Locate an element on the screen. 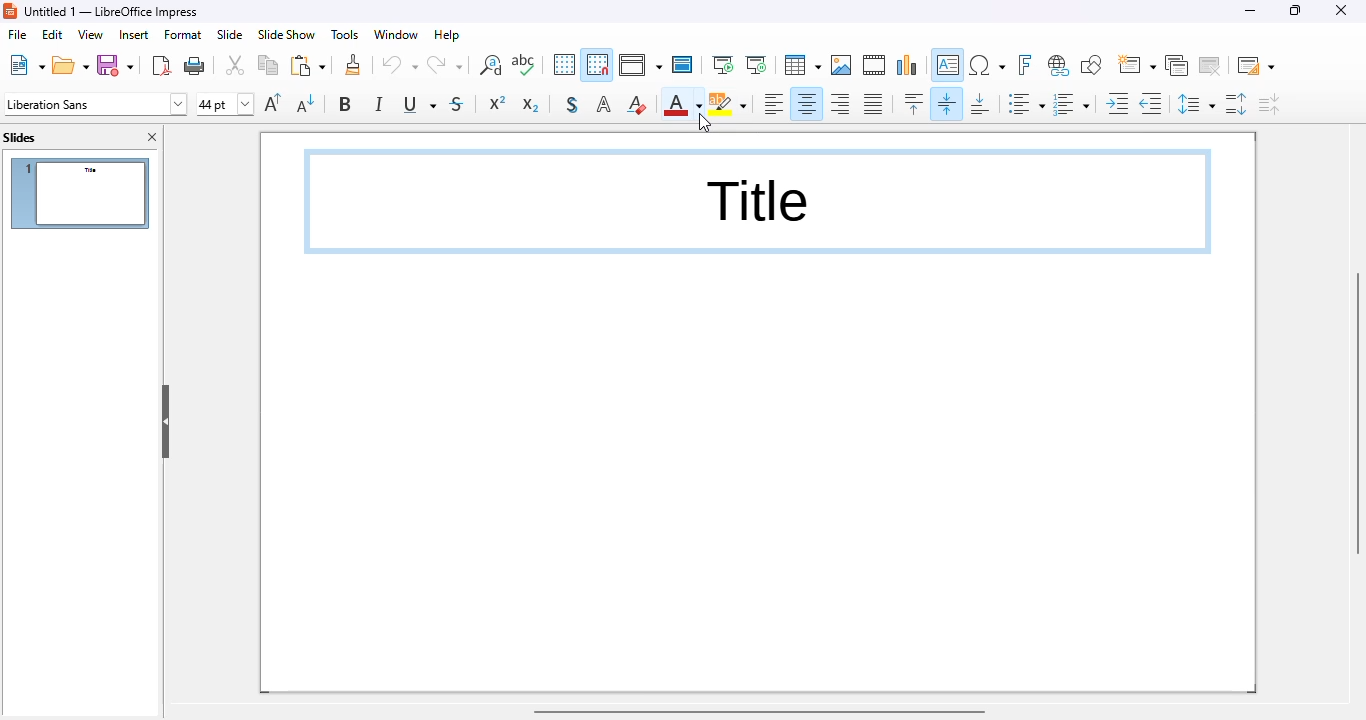 This screenshot has width=1366, height=720. align left is located at coordinates (774, 104).